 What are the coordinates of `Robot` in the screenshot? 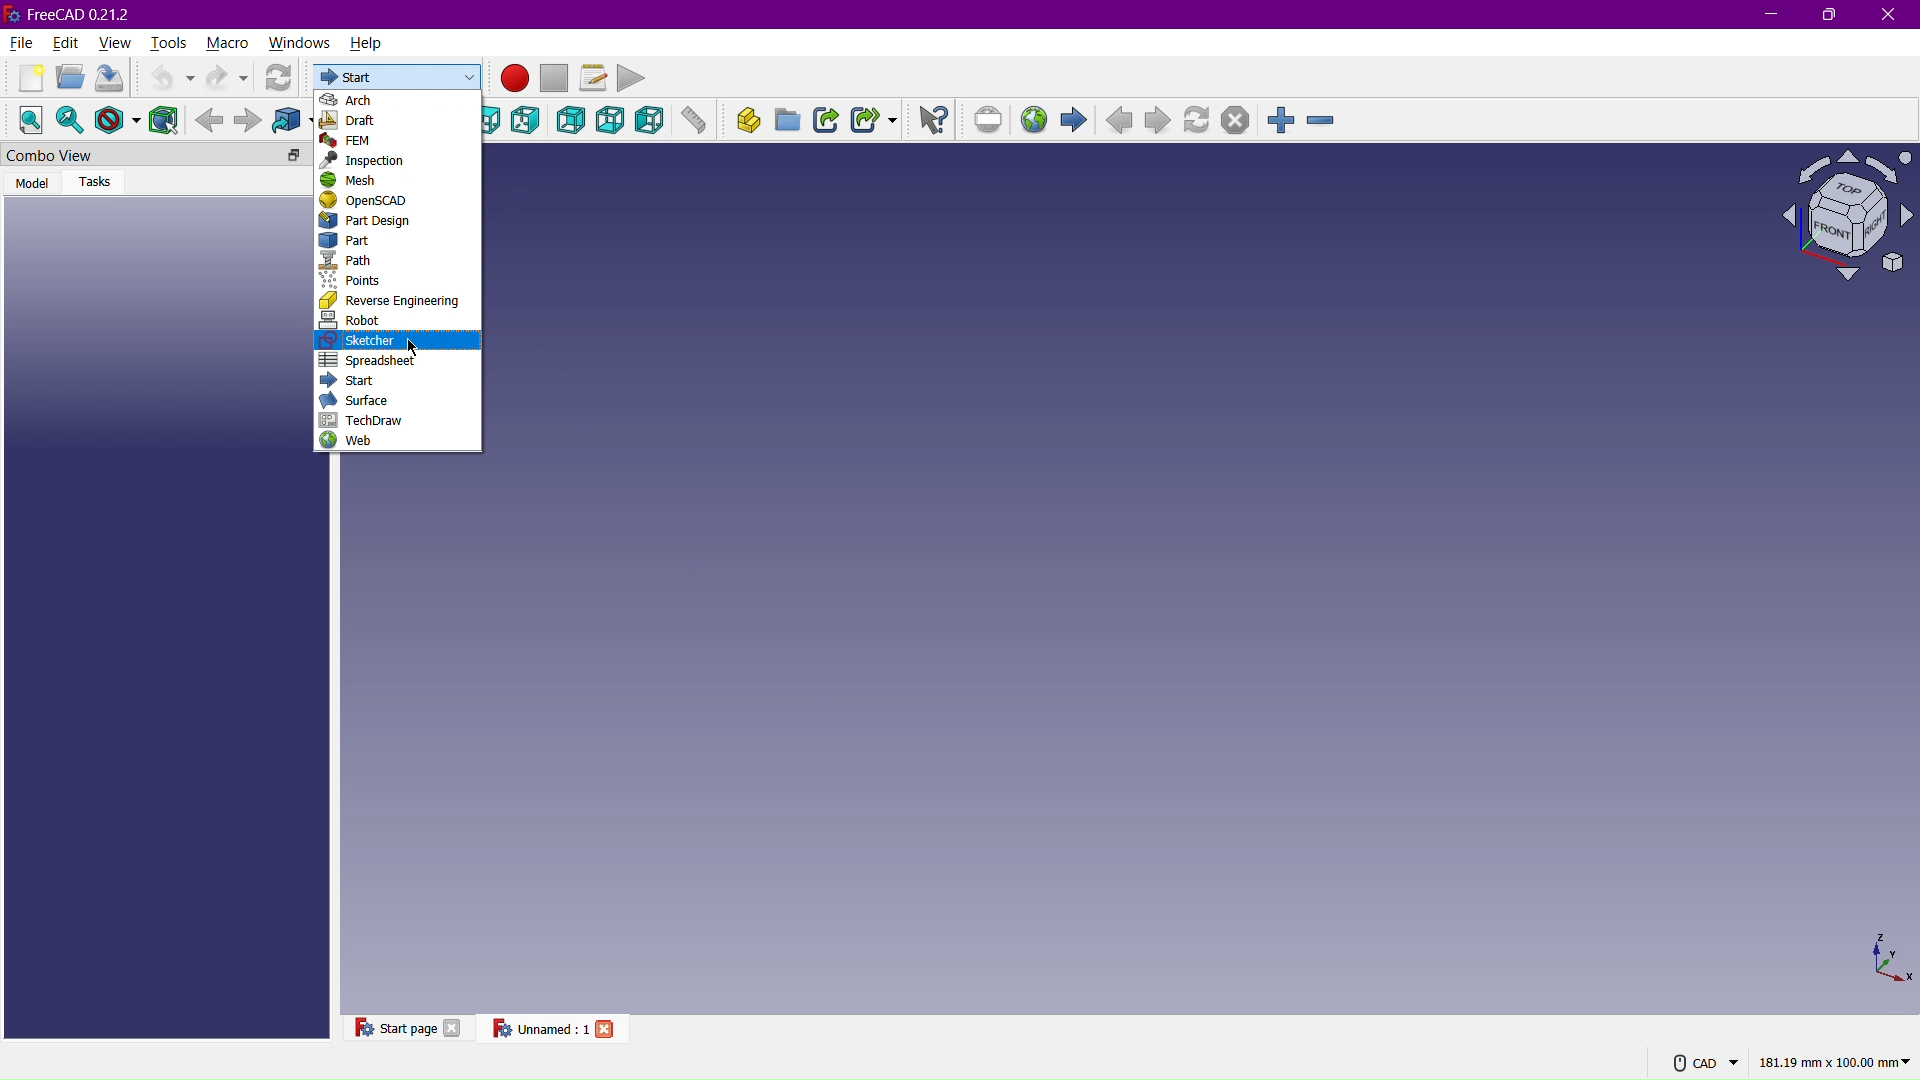 It's located at (398, 323).